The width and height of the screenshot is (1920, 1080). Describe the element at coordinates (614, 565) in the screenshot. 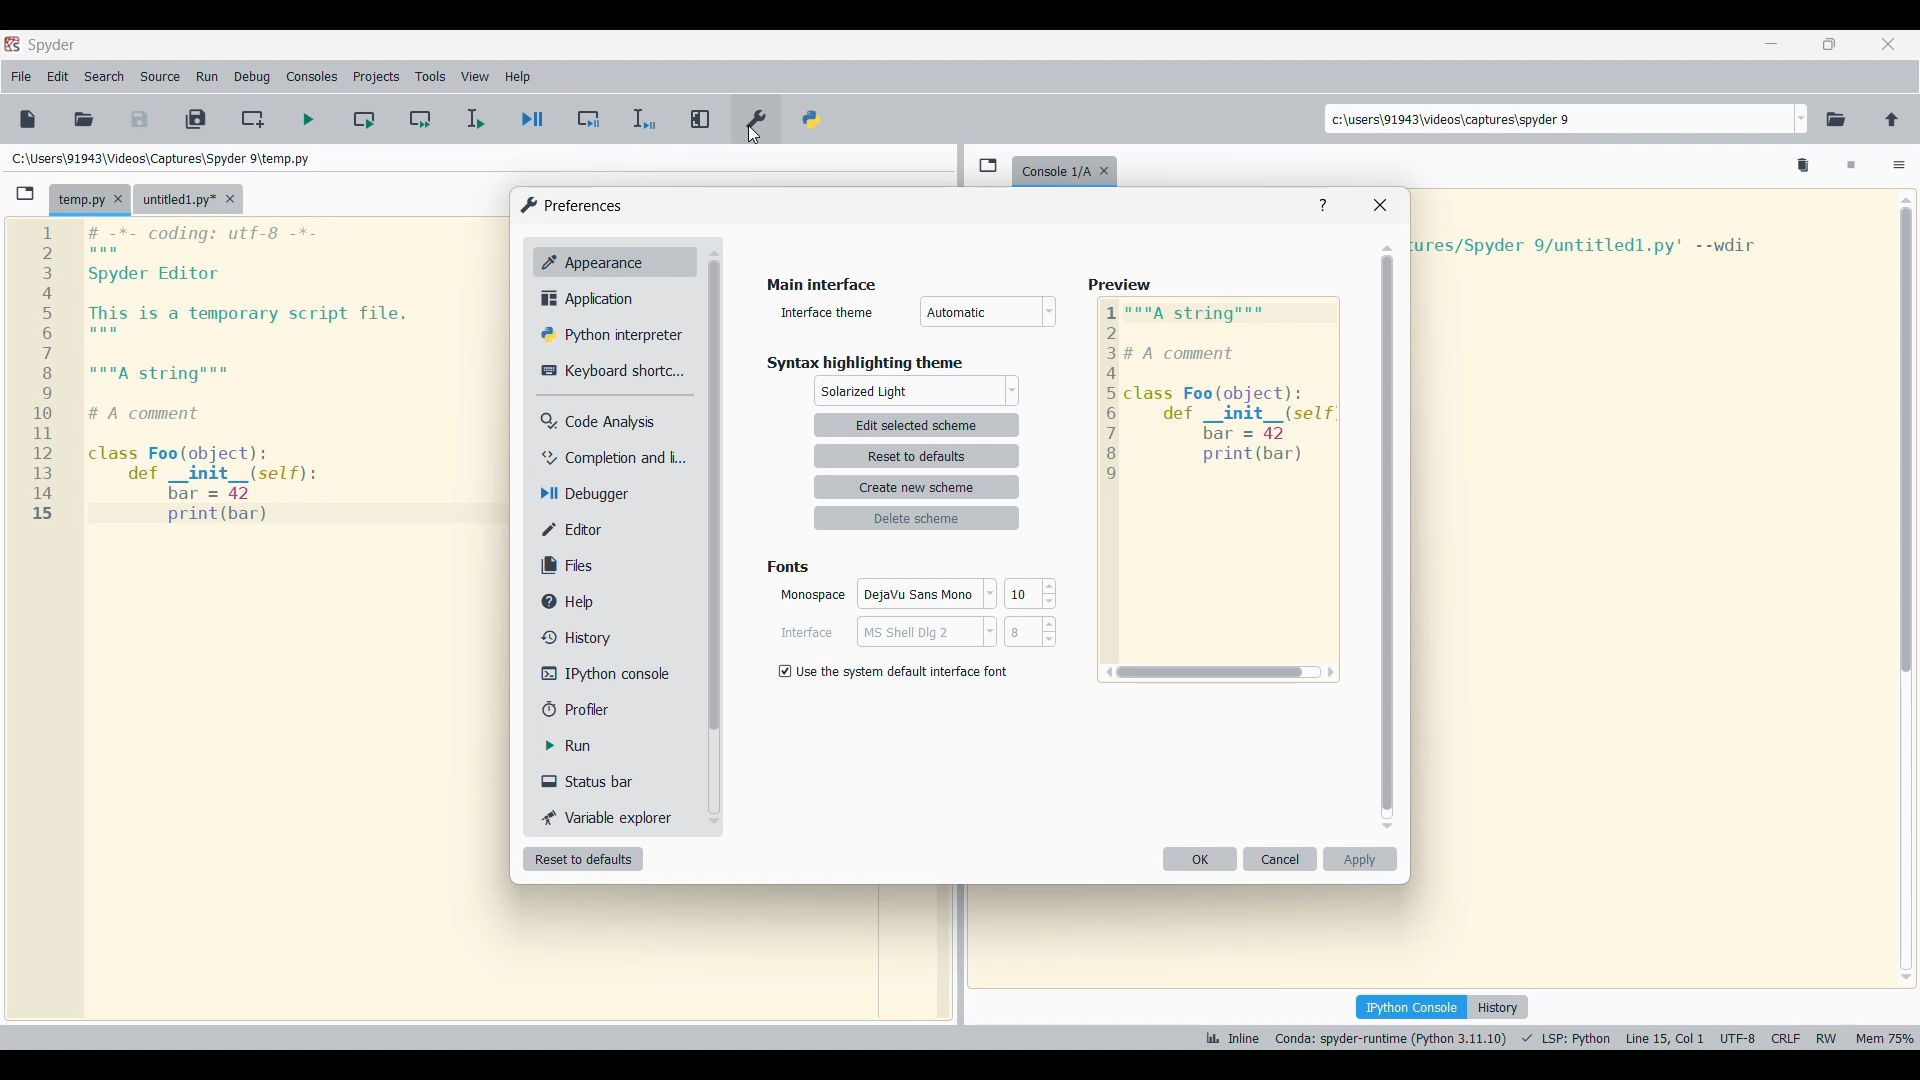

I see `Files` at that location.